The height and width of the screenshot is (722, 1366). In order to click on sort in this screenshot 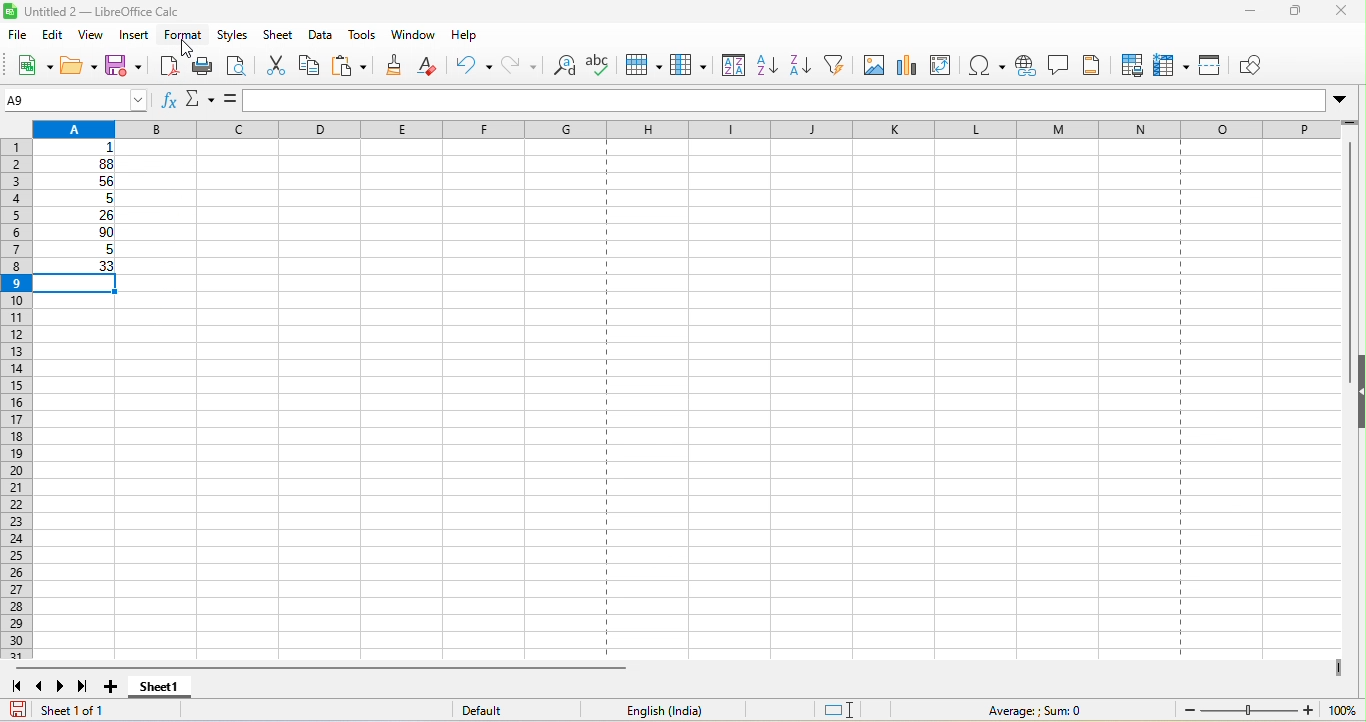, I will do `click(730, 67)`.